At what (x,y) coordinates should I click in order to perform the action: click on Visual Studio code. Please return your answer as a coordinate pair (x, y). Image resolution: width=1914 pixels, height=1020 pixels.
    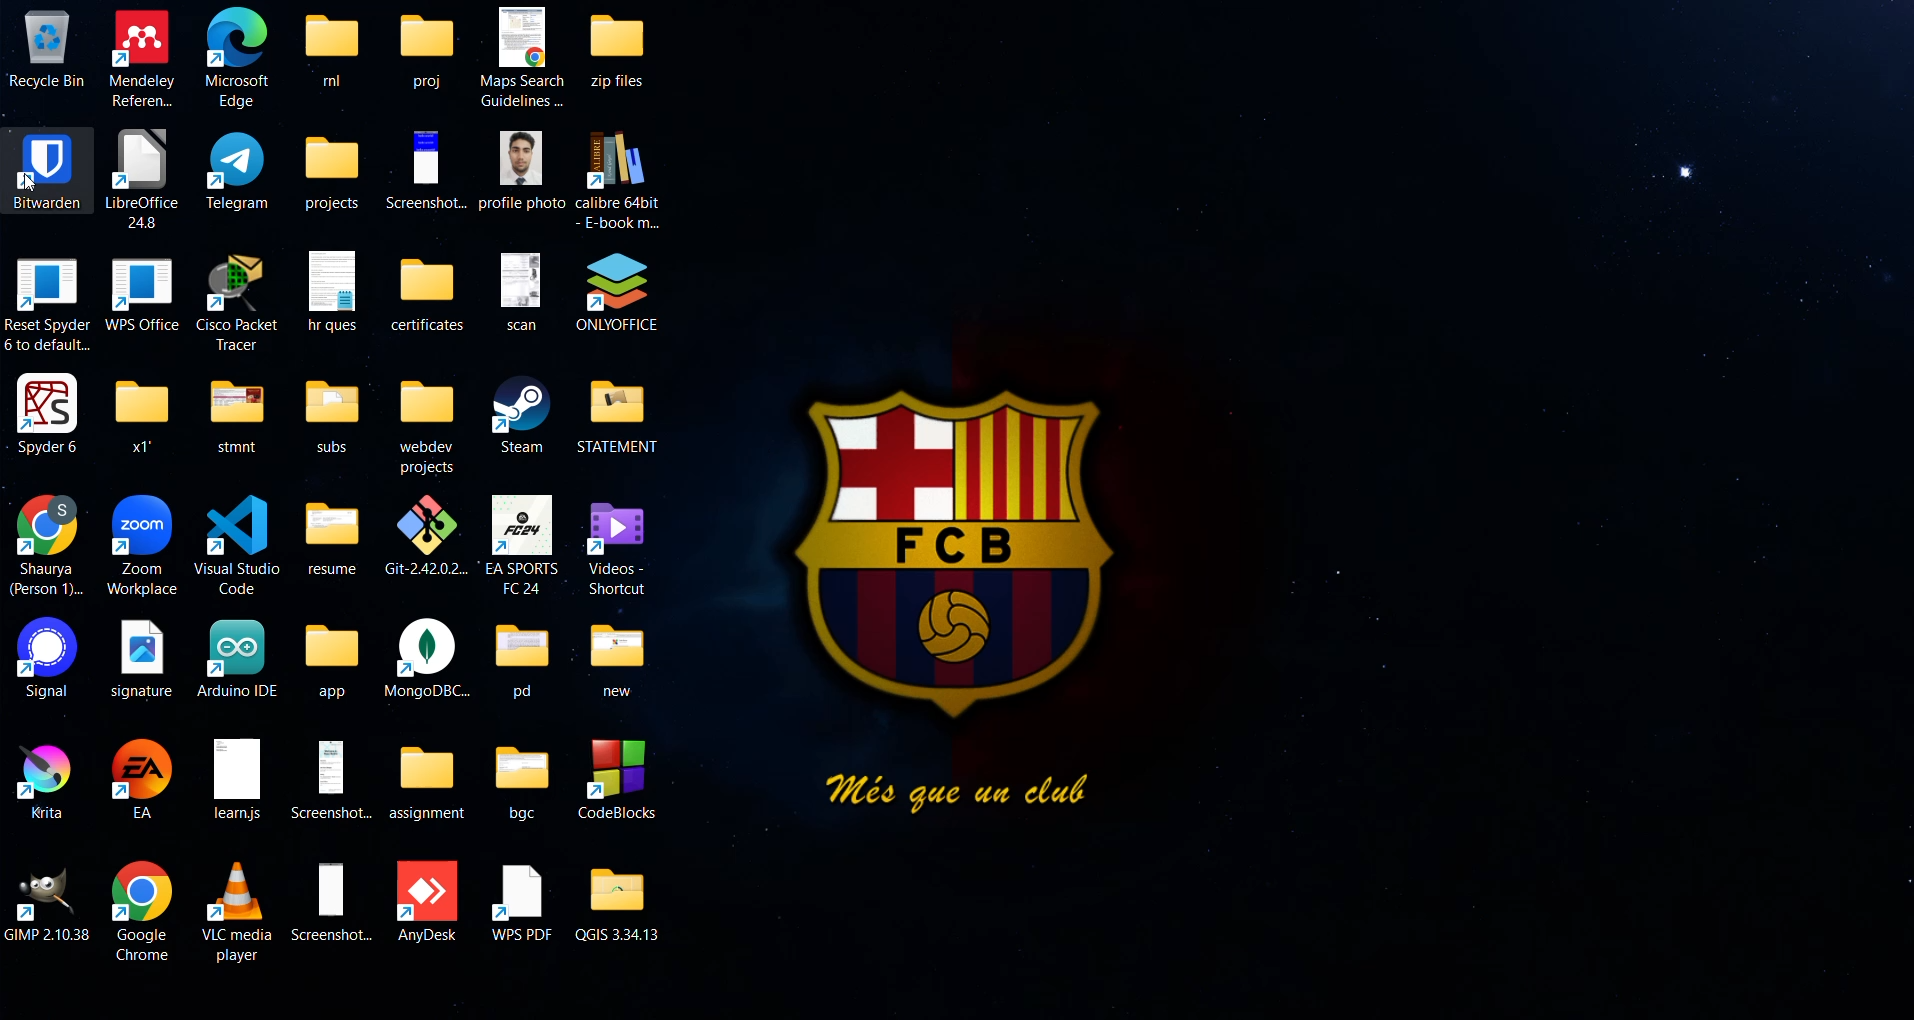
    Looking at the image, I should click on (236, 541).